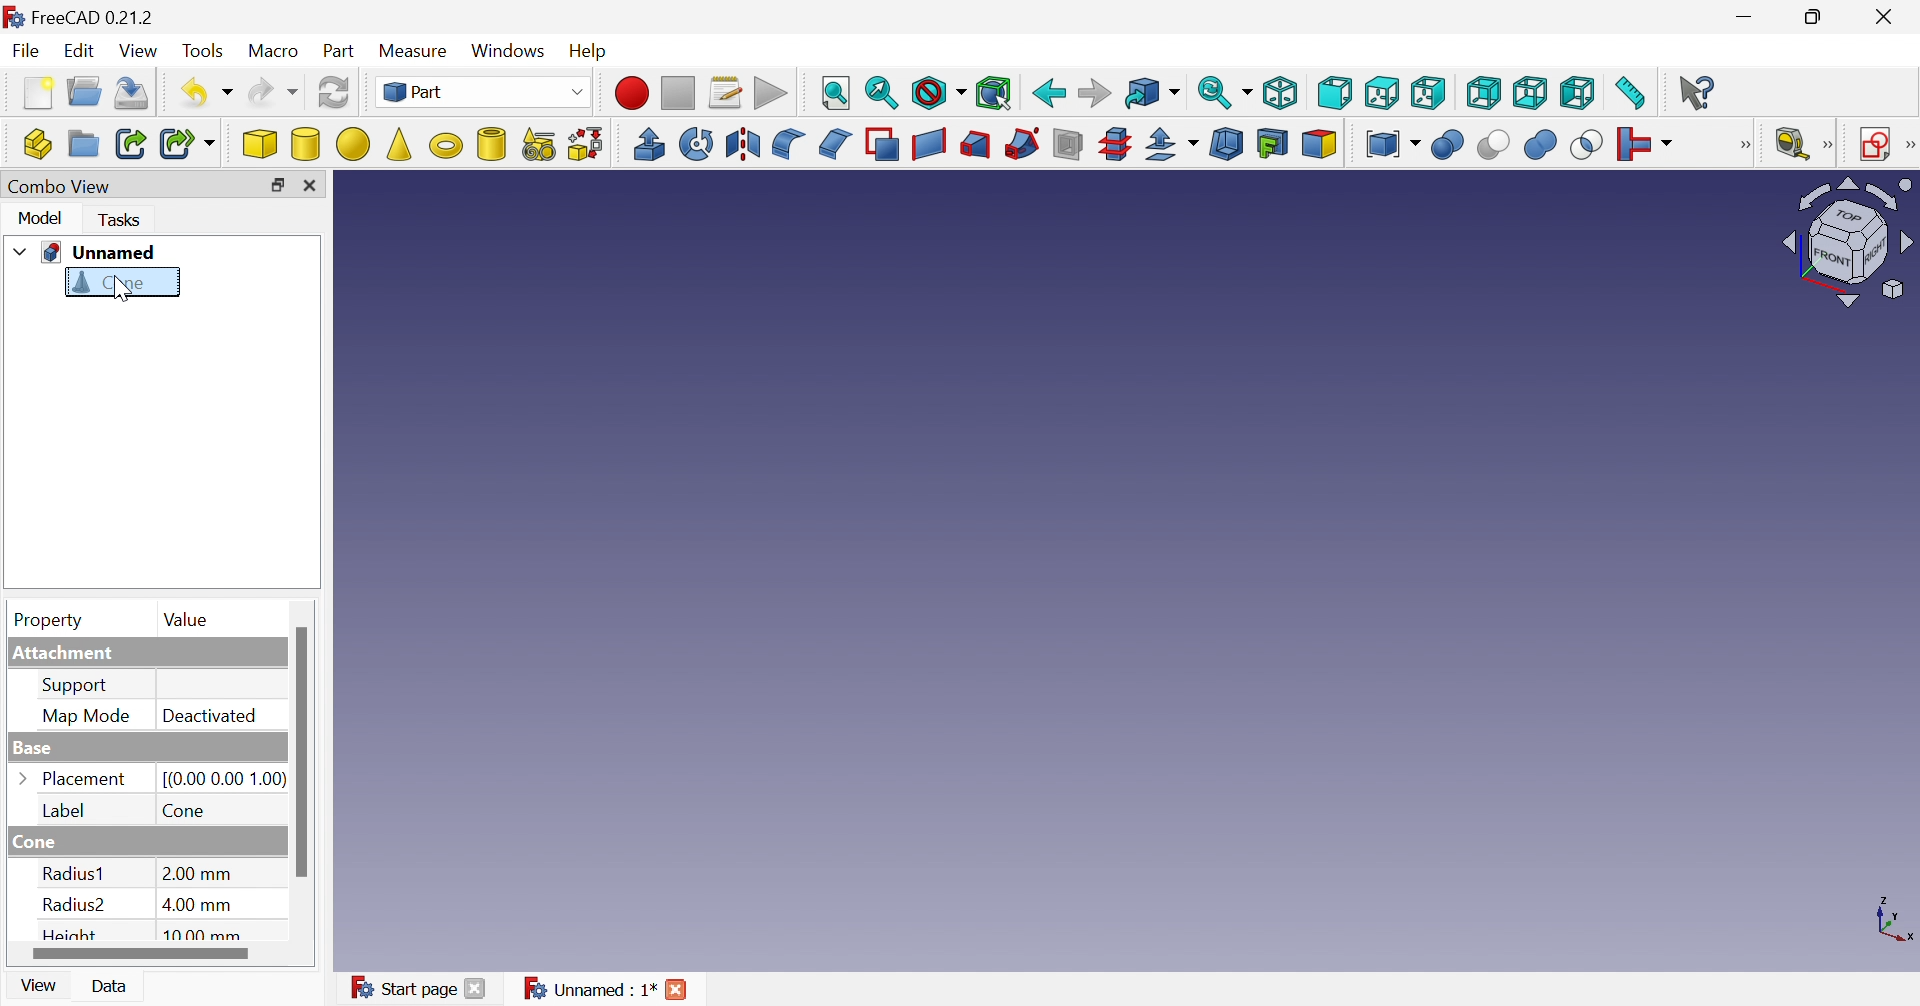 This screenshot has width=1920, height=1006. What do you see at coordinates (131, 143) in the screenshot?
I see `Make link` at bounding box center [131, 143].